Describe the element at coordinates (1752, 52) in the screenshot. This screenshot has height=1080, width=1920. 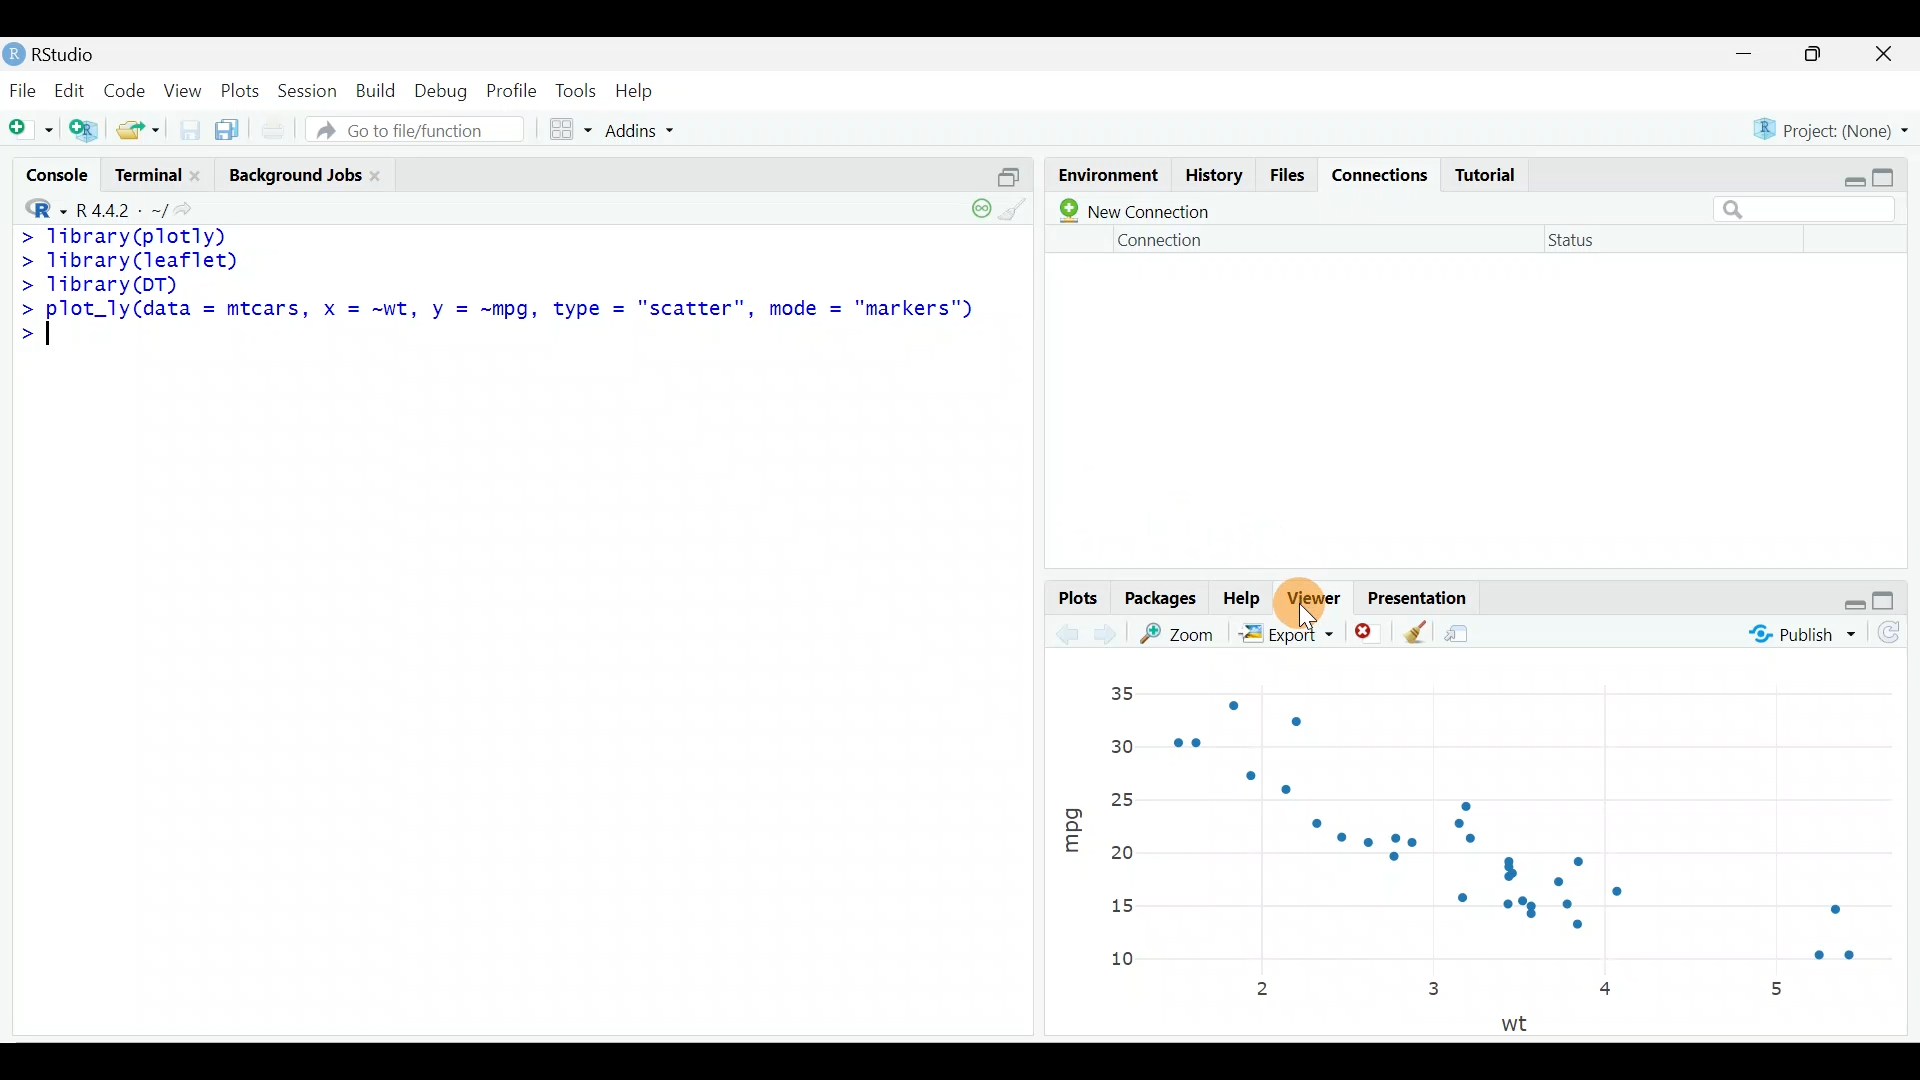
I see `minimize` at that location.